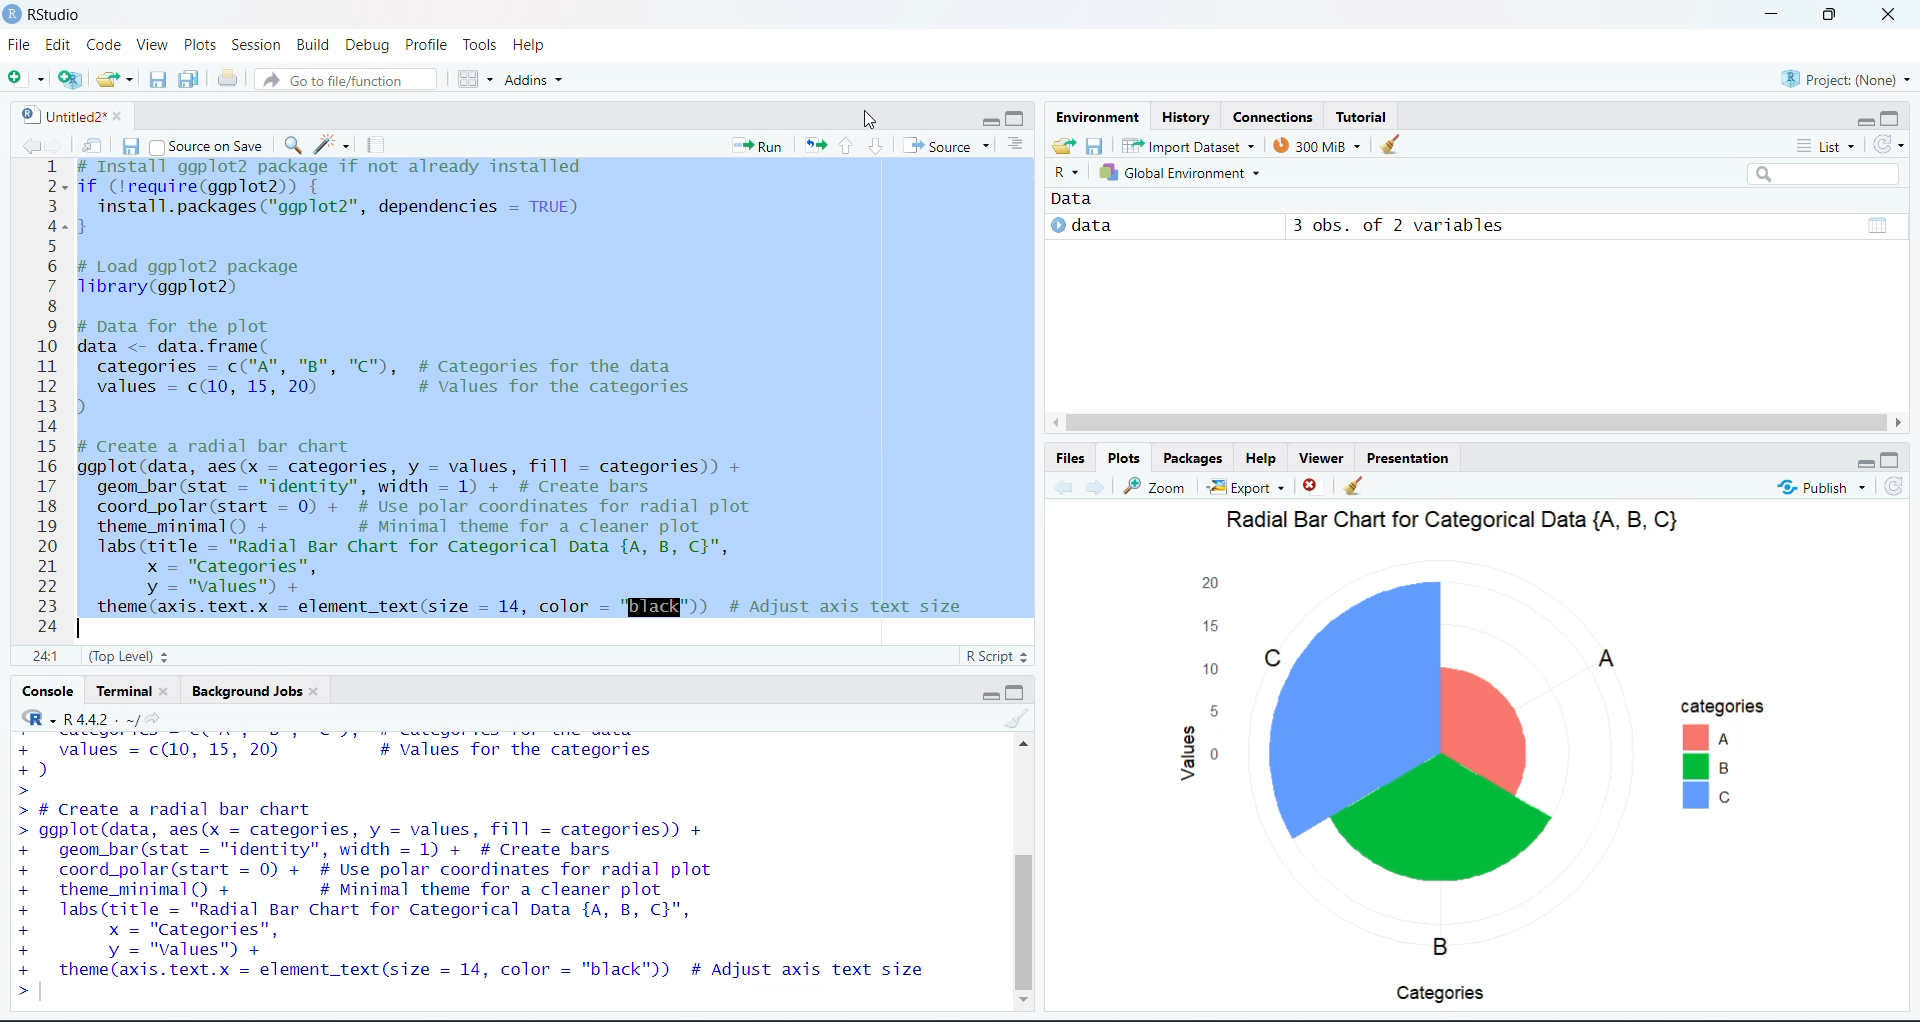 Image resolution: width=1920 pixels, height=1022 pixels. I want to click on Debug, so click(367, 45).